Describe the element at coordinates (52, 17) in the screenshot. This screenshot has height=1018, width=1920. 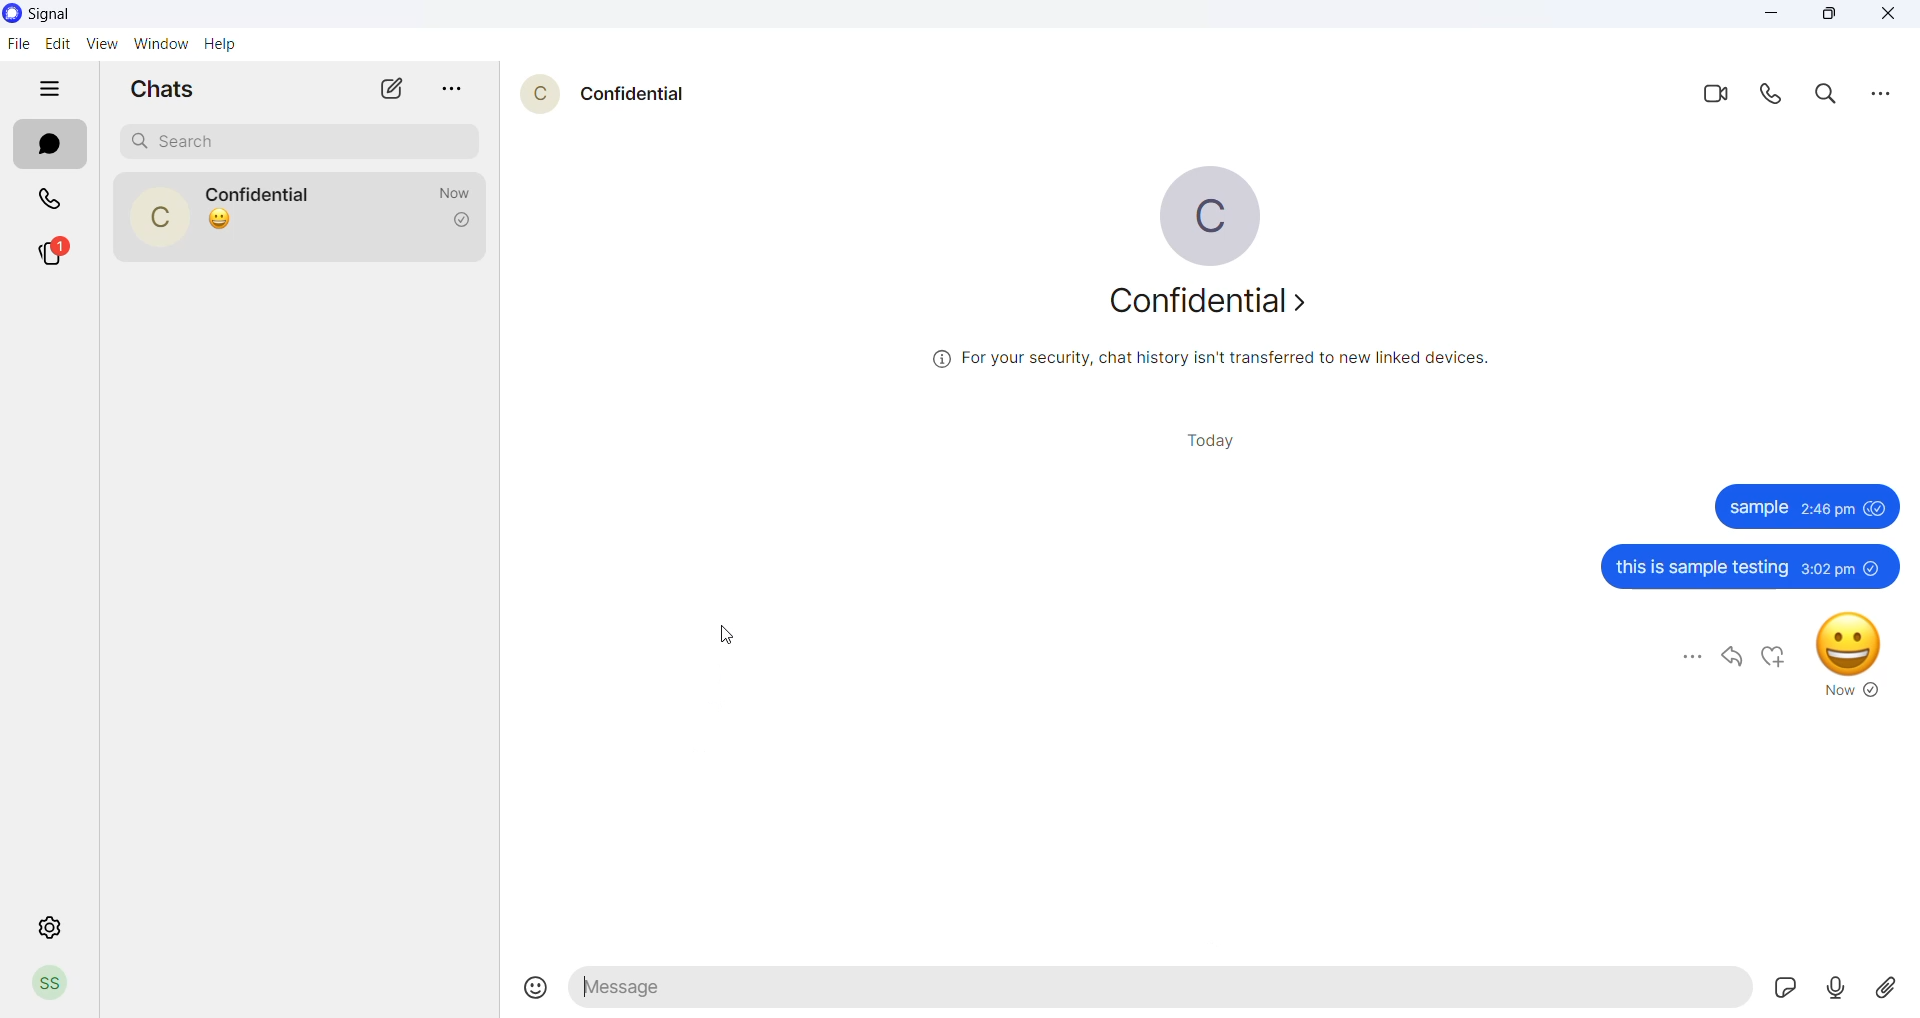
I see `application name and logo` at that location.